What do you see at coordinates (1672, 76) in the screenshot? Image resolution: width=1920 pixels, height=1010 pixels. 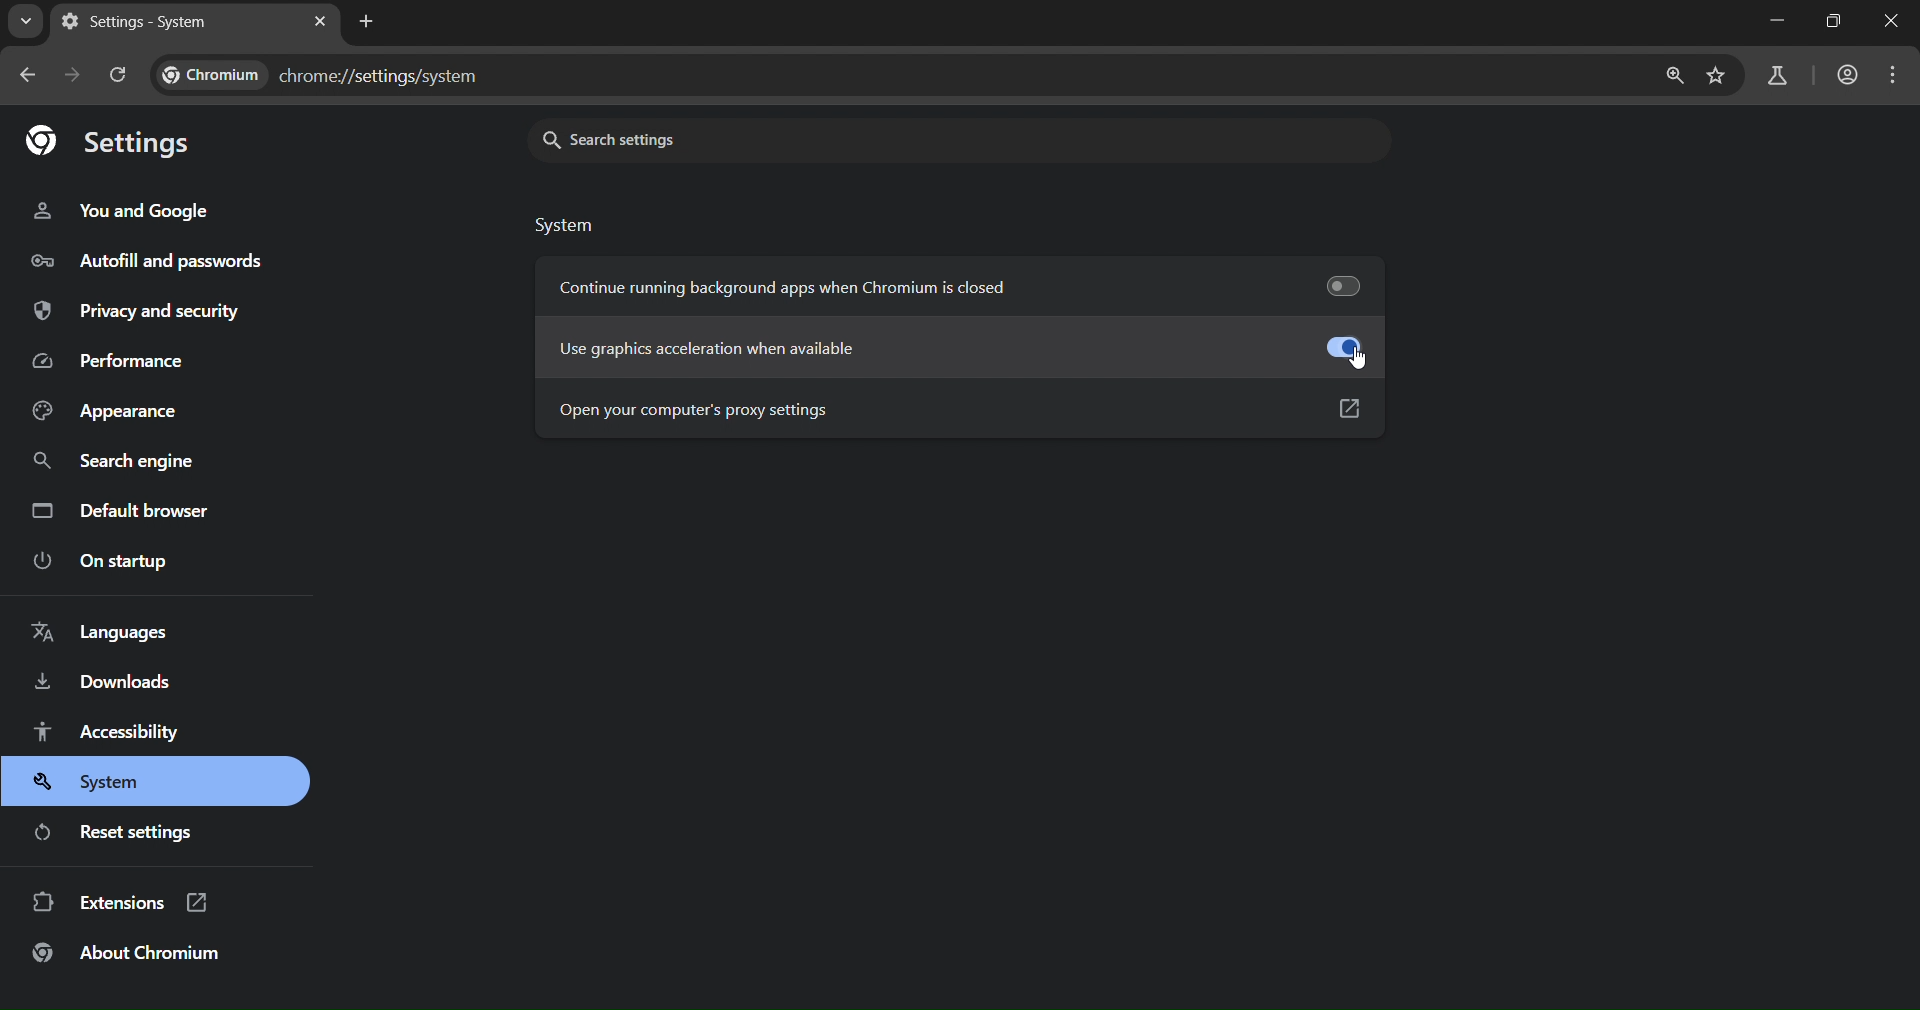 I see `zoom` at bounding box center [1672, 76].